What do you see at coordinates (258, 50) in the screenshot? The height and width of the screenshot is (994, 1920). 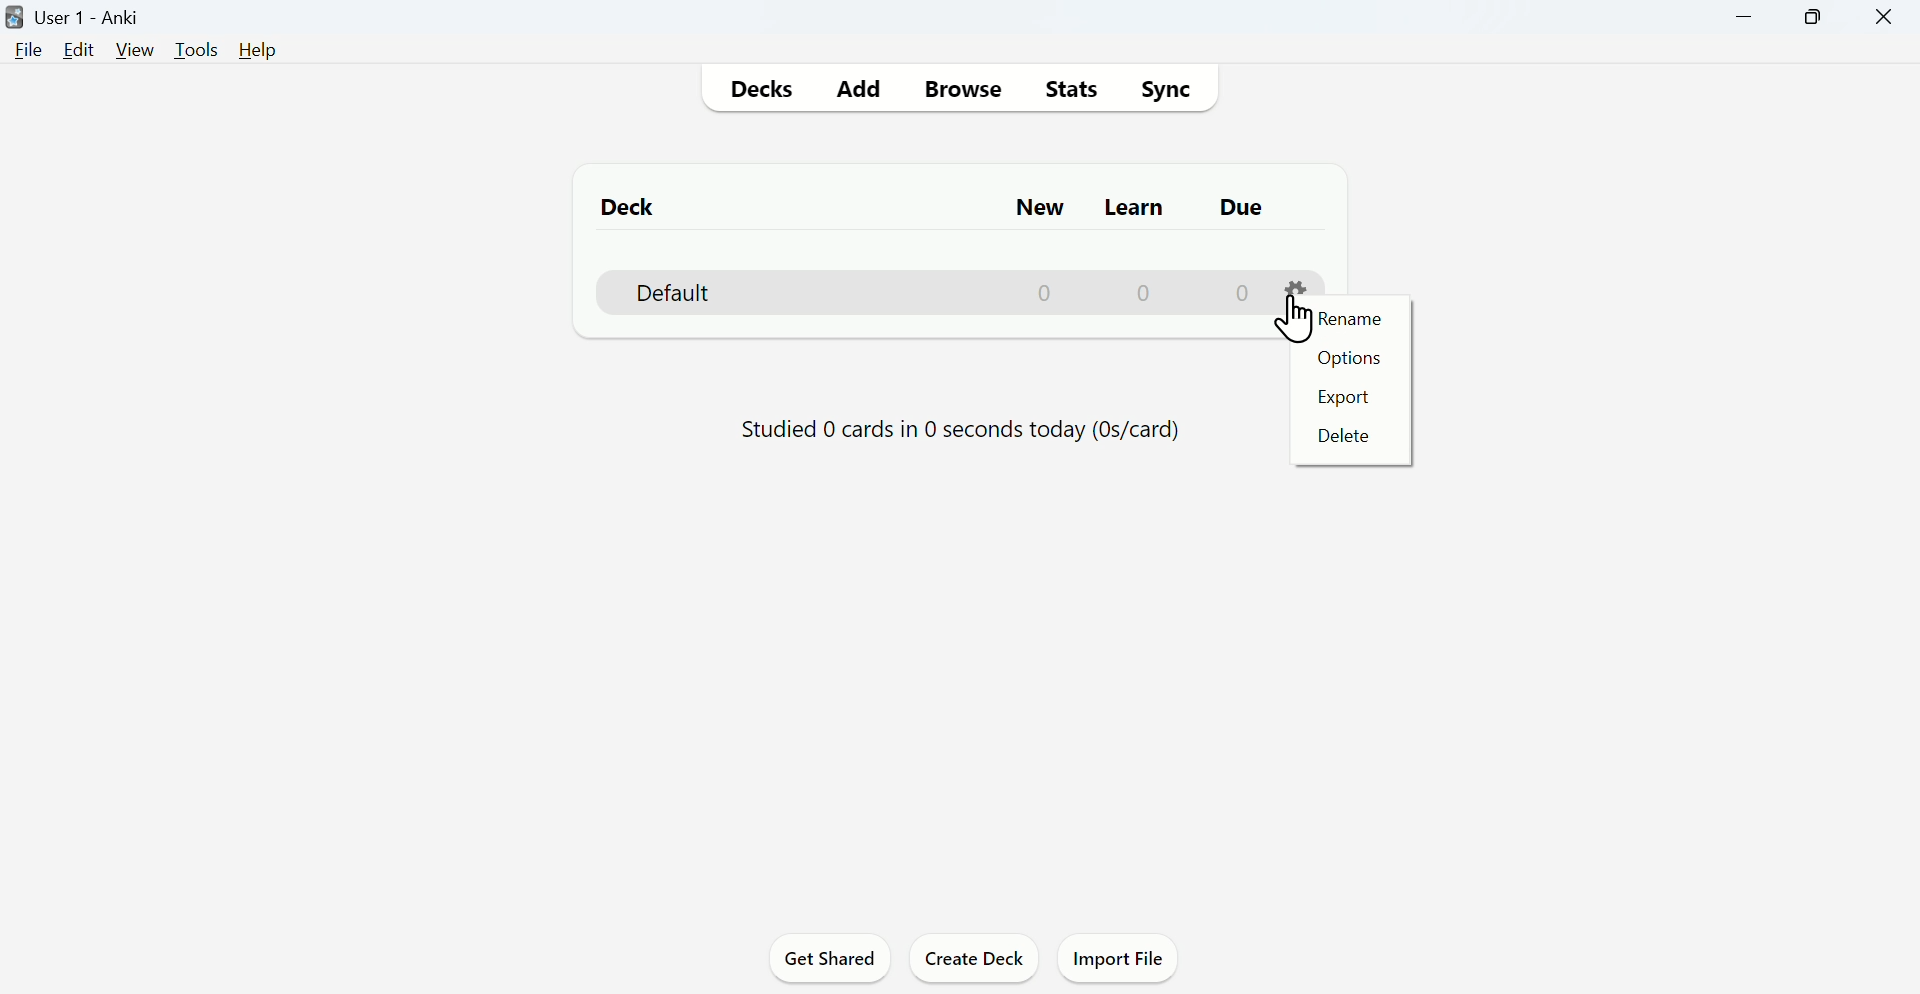 I see `Help` at bounding box center [258, 50].